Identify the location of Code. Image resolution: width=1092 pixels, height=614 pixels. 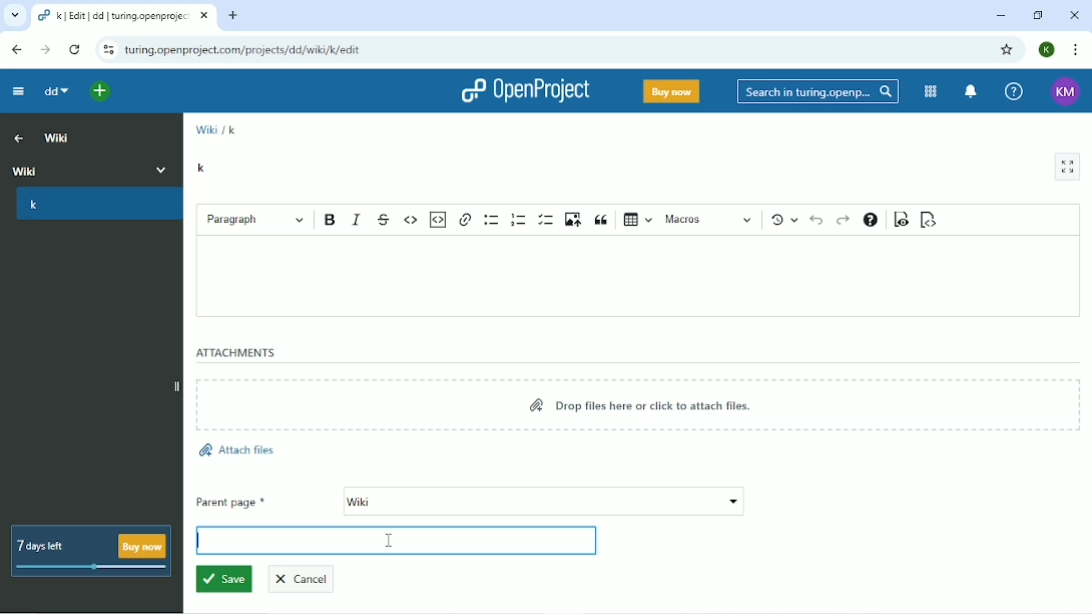
(411, 218).